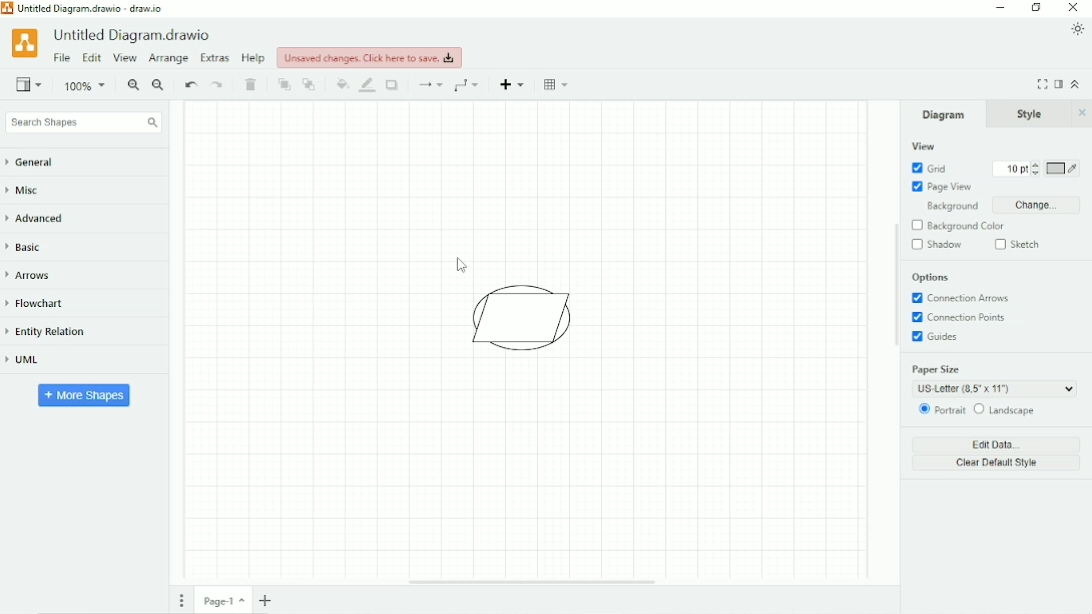 This screenshot has width=1092, height=614. I want to click on Delete, so click(253, 85).